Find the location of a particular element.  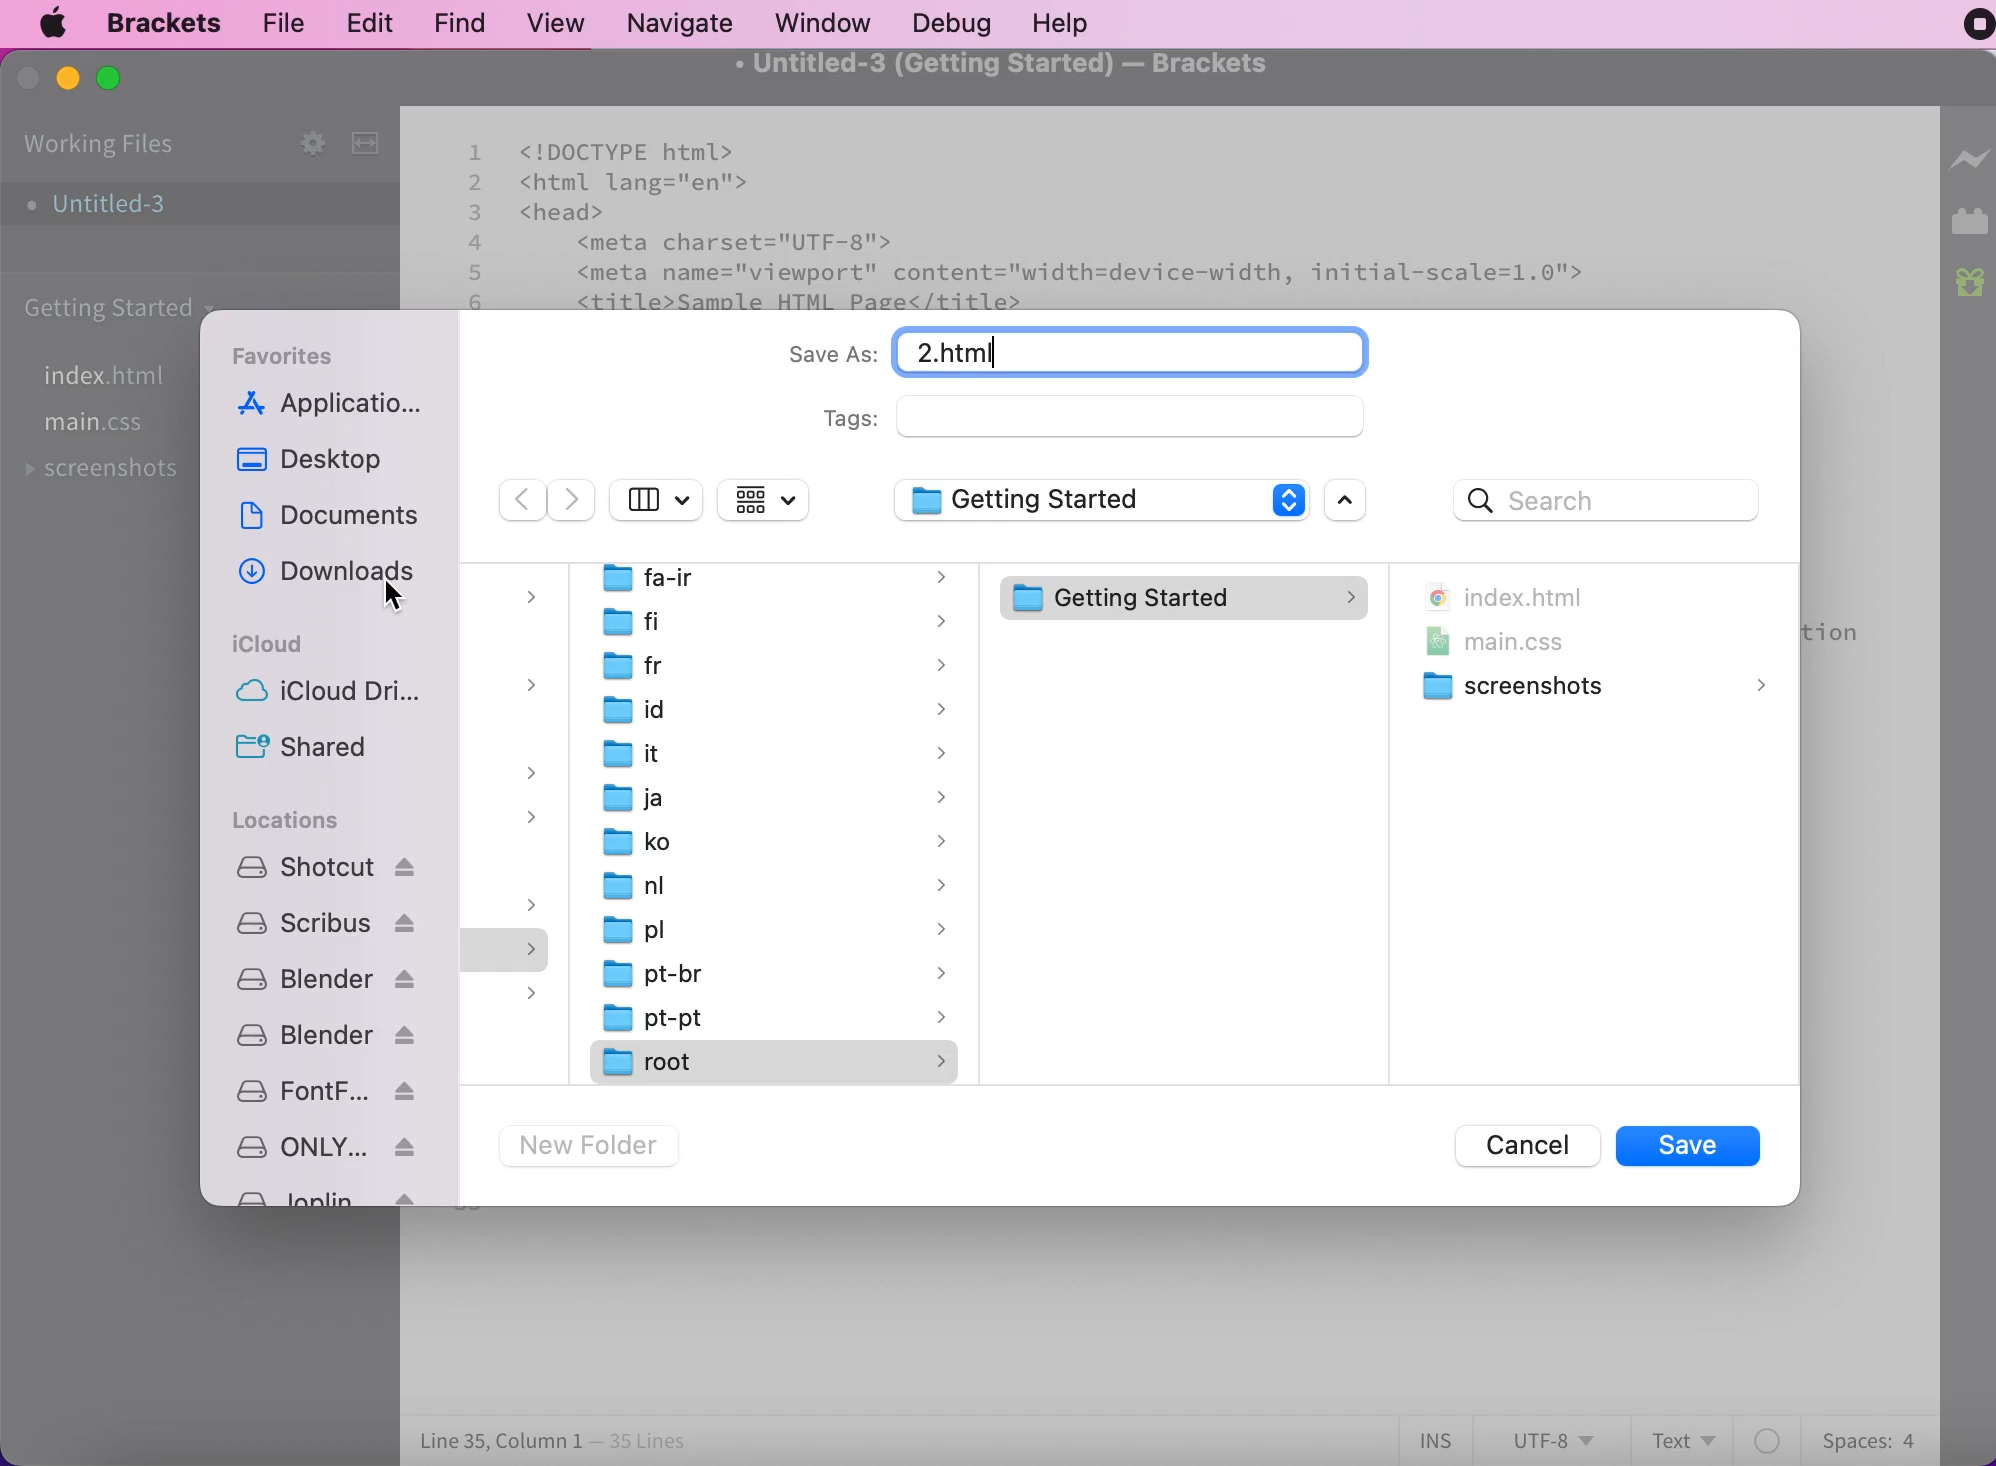

dropdown is located at coordinates (531, 818).